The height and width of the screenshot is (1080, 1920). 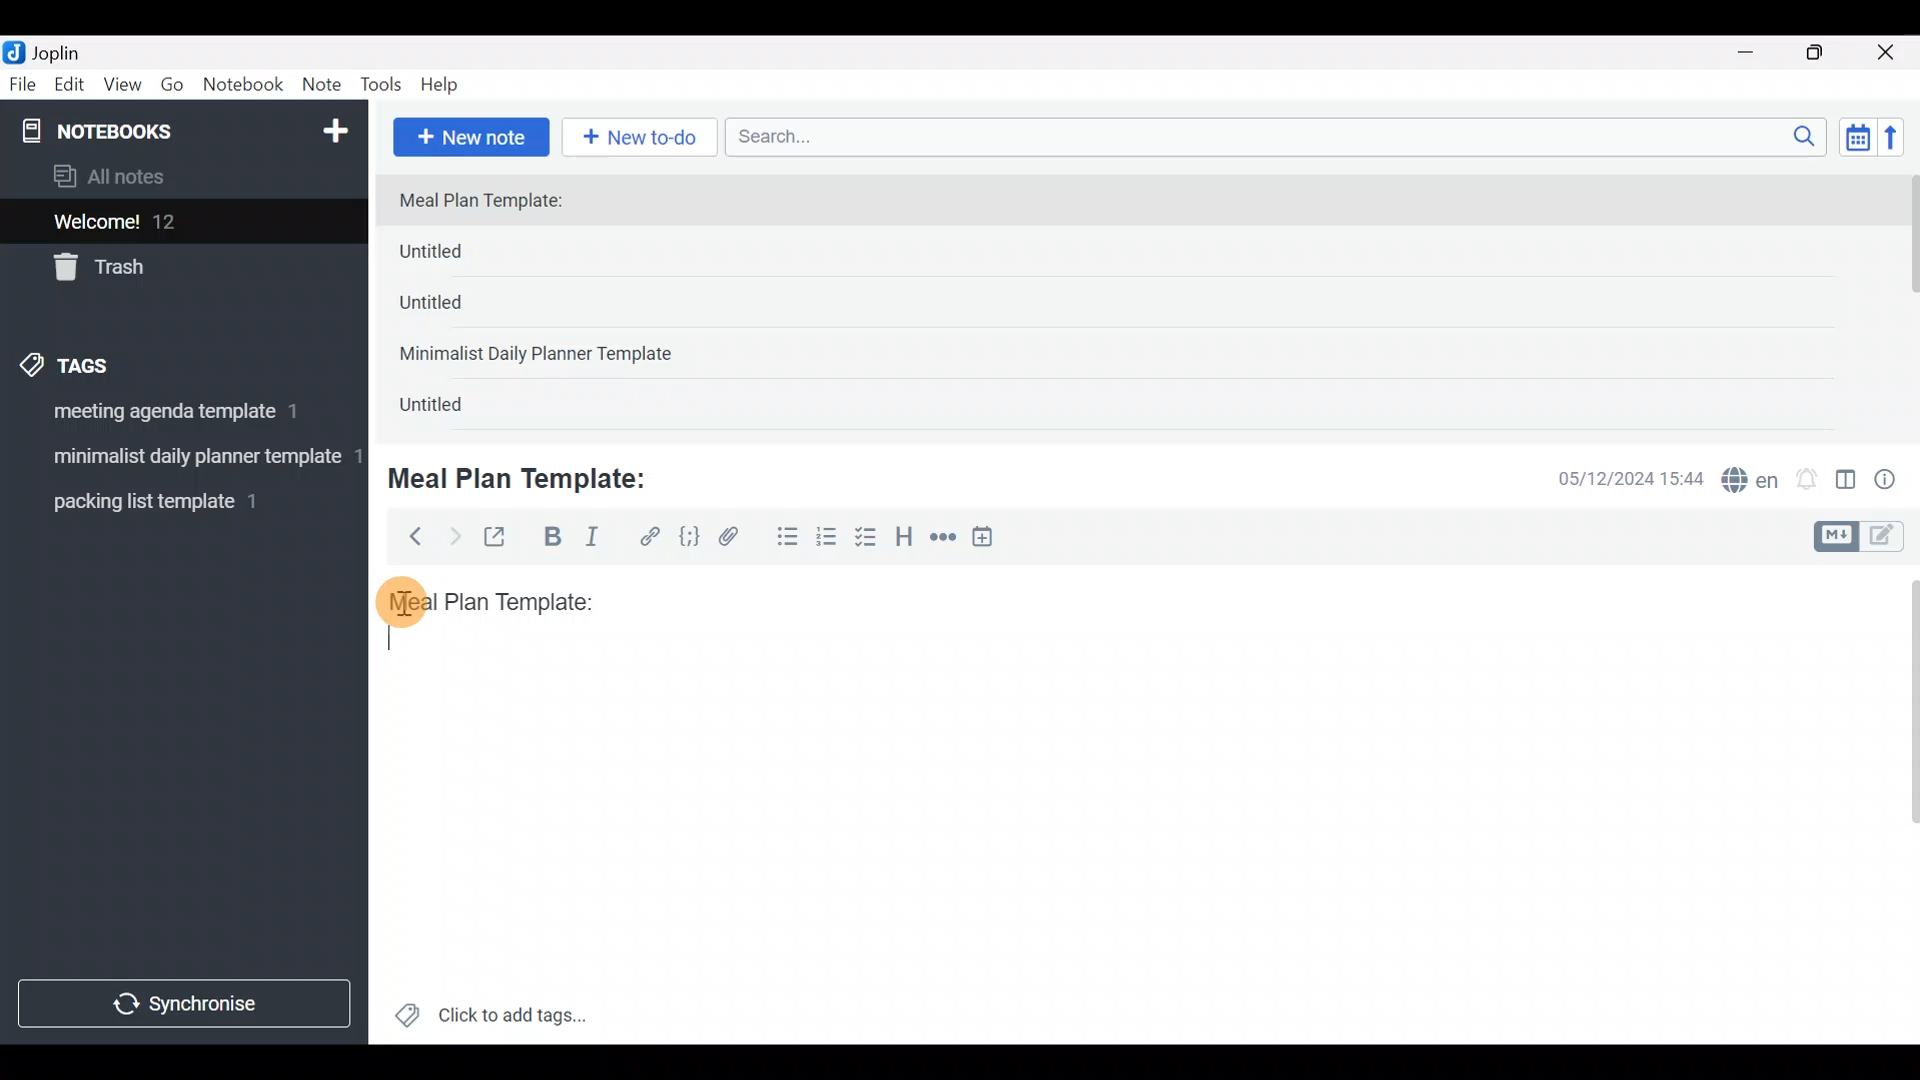 What do you see at coordinates (24, 85) in the screenshot?
I see `File` at bounding box center [24, 85].